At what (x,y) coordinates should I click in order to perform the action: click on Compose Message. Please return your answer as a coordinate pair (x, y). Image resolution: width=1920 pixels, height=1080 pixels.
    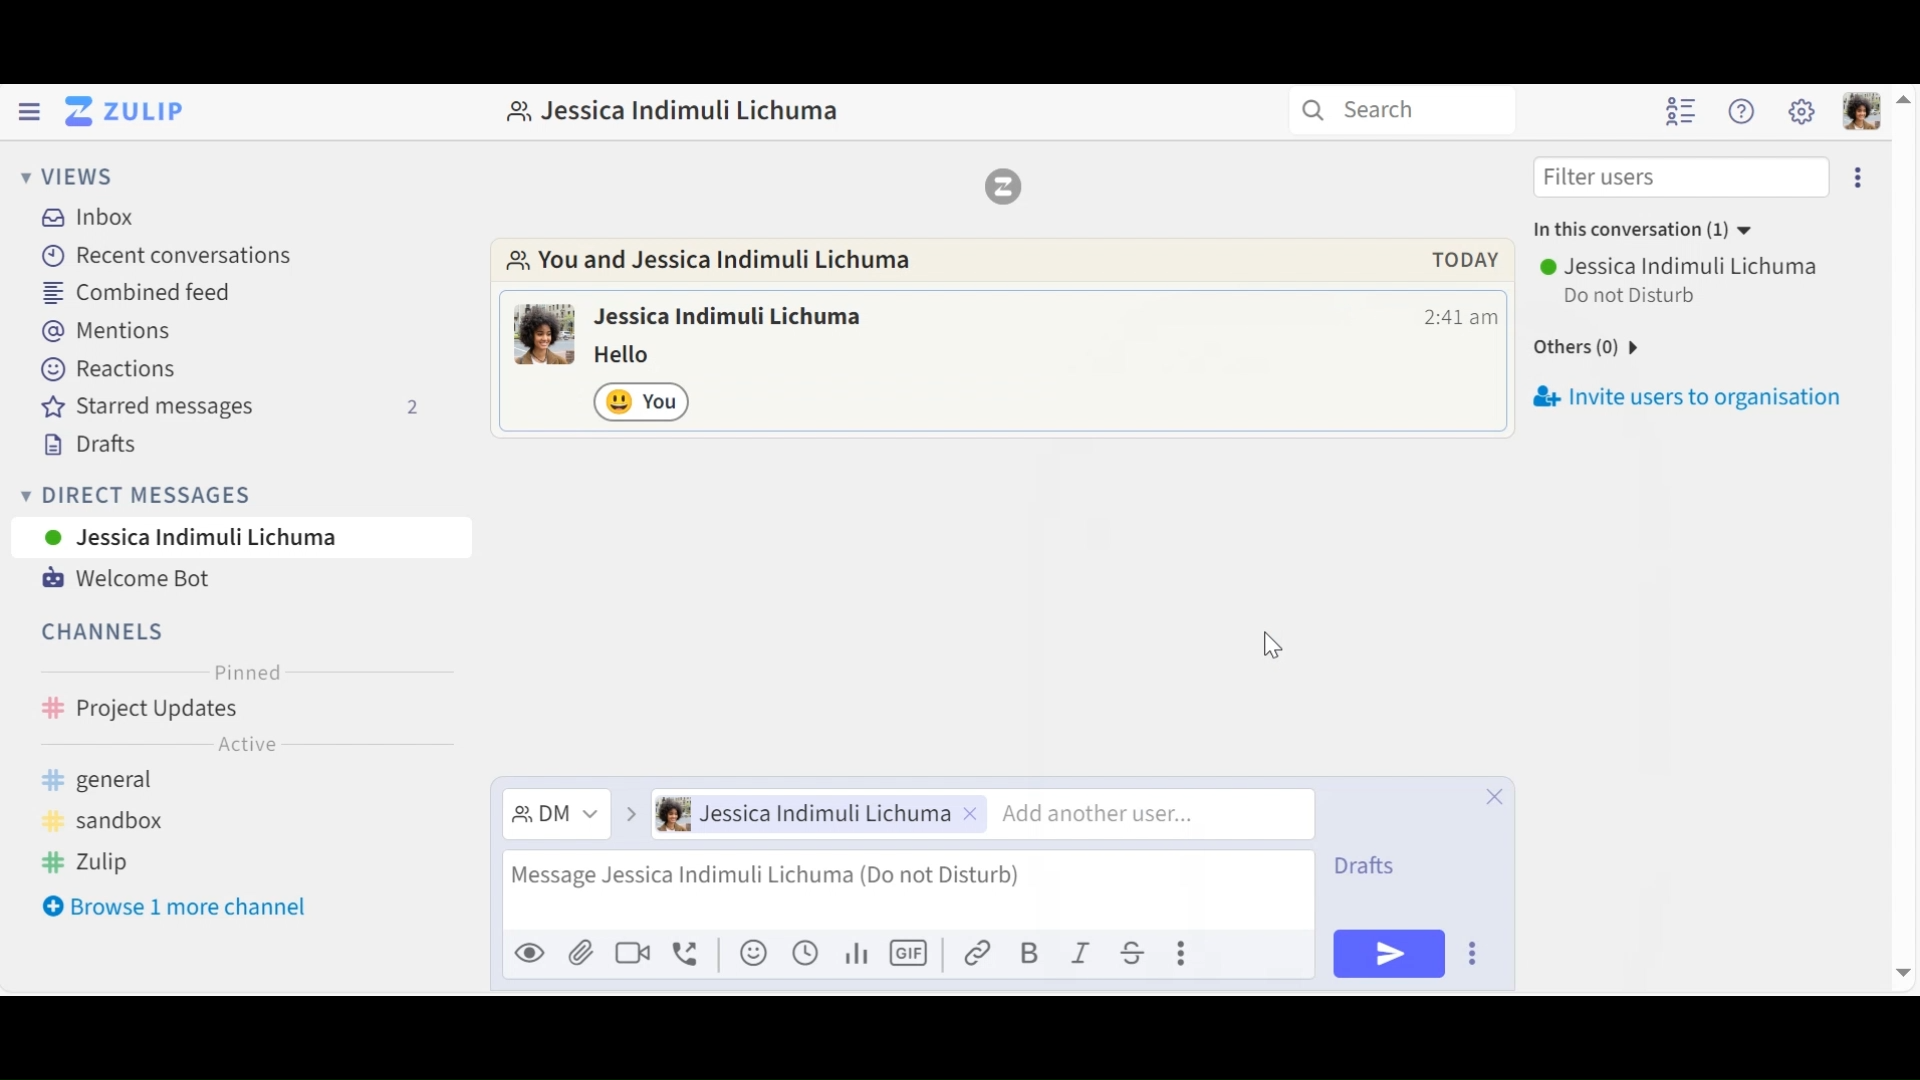
    Looking at the image, I should click on (907, 893).